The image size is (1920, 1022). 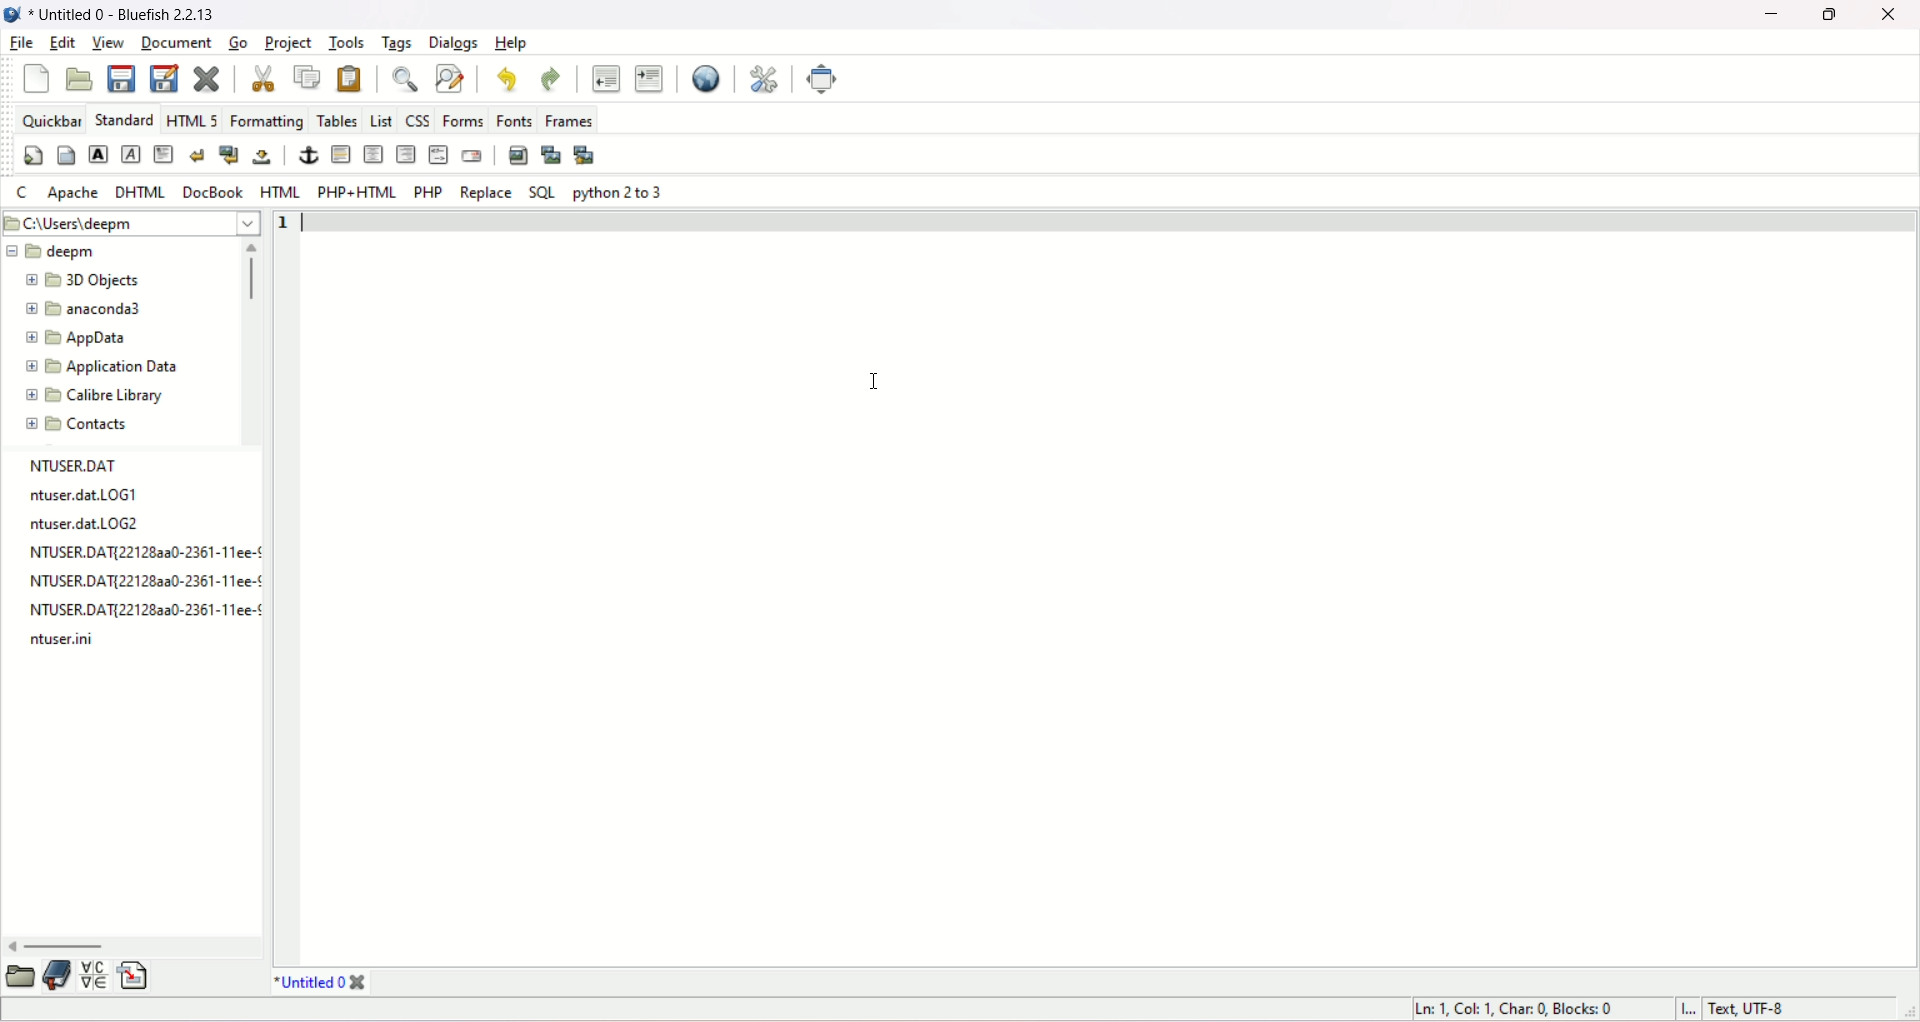 What do you see at coordinates (375, 154) in the screenshot?
I see `center` at bounding box center [375, 154].